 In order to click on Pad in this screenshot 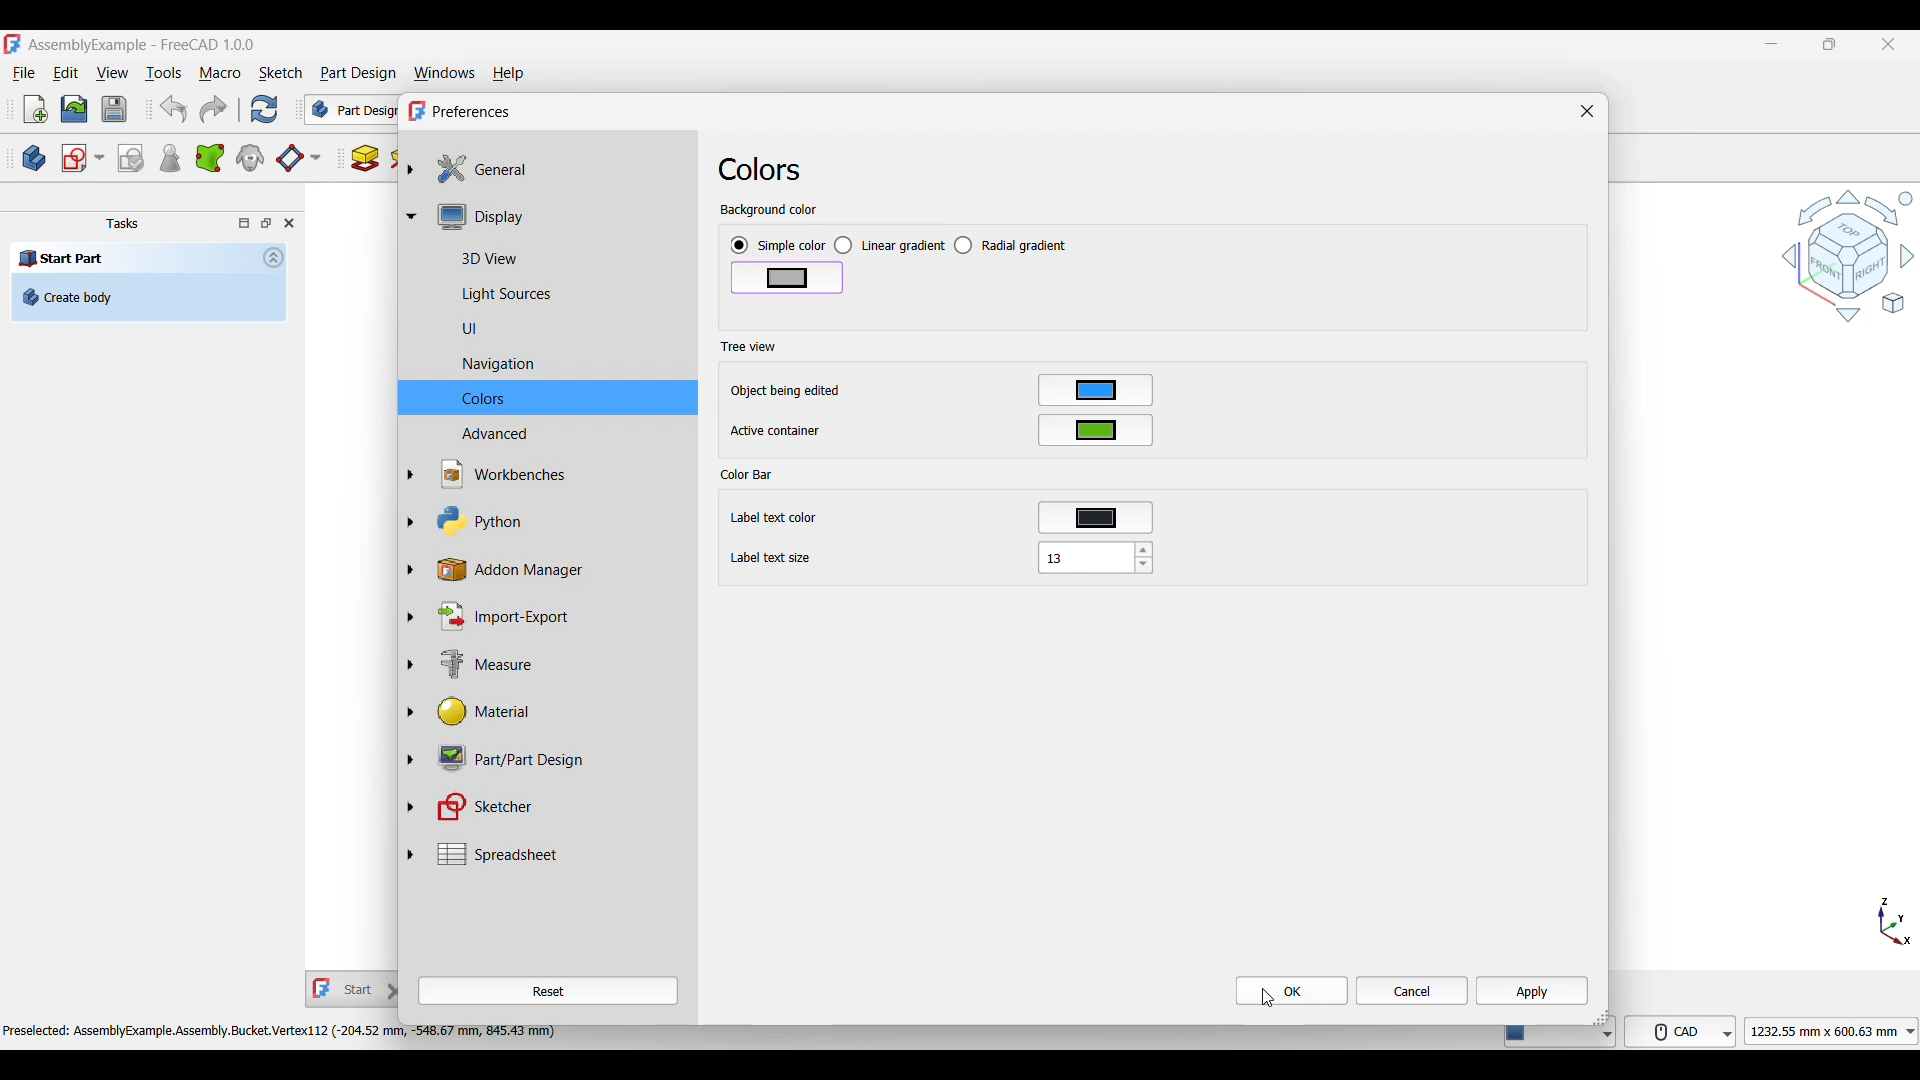, I will do `click(365, 158)`.